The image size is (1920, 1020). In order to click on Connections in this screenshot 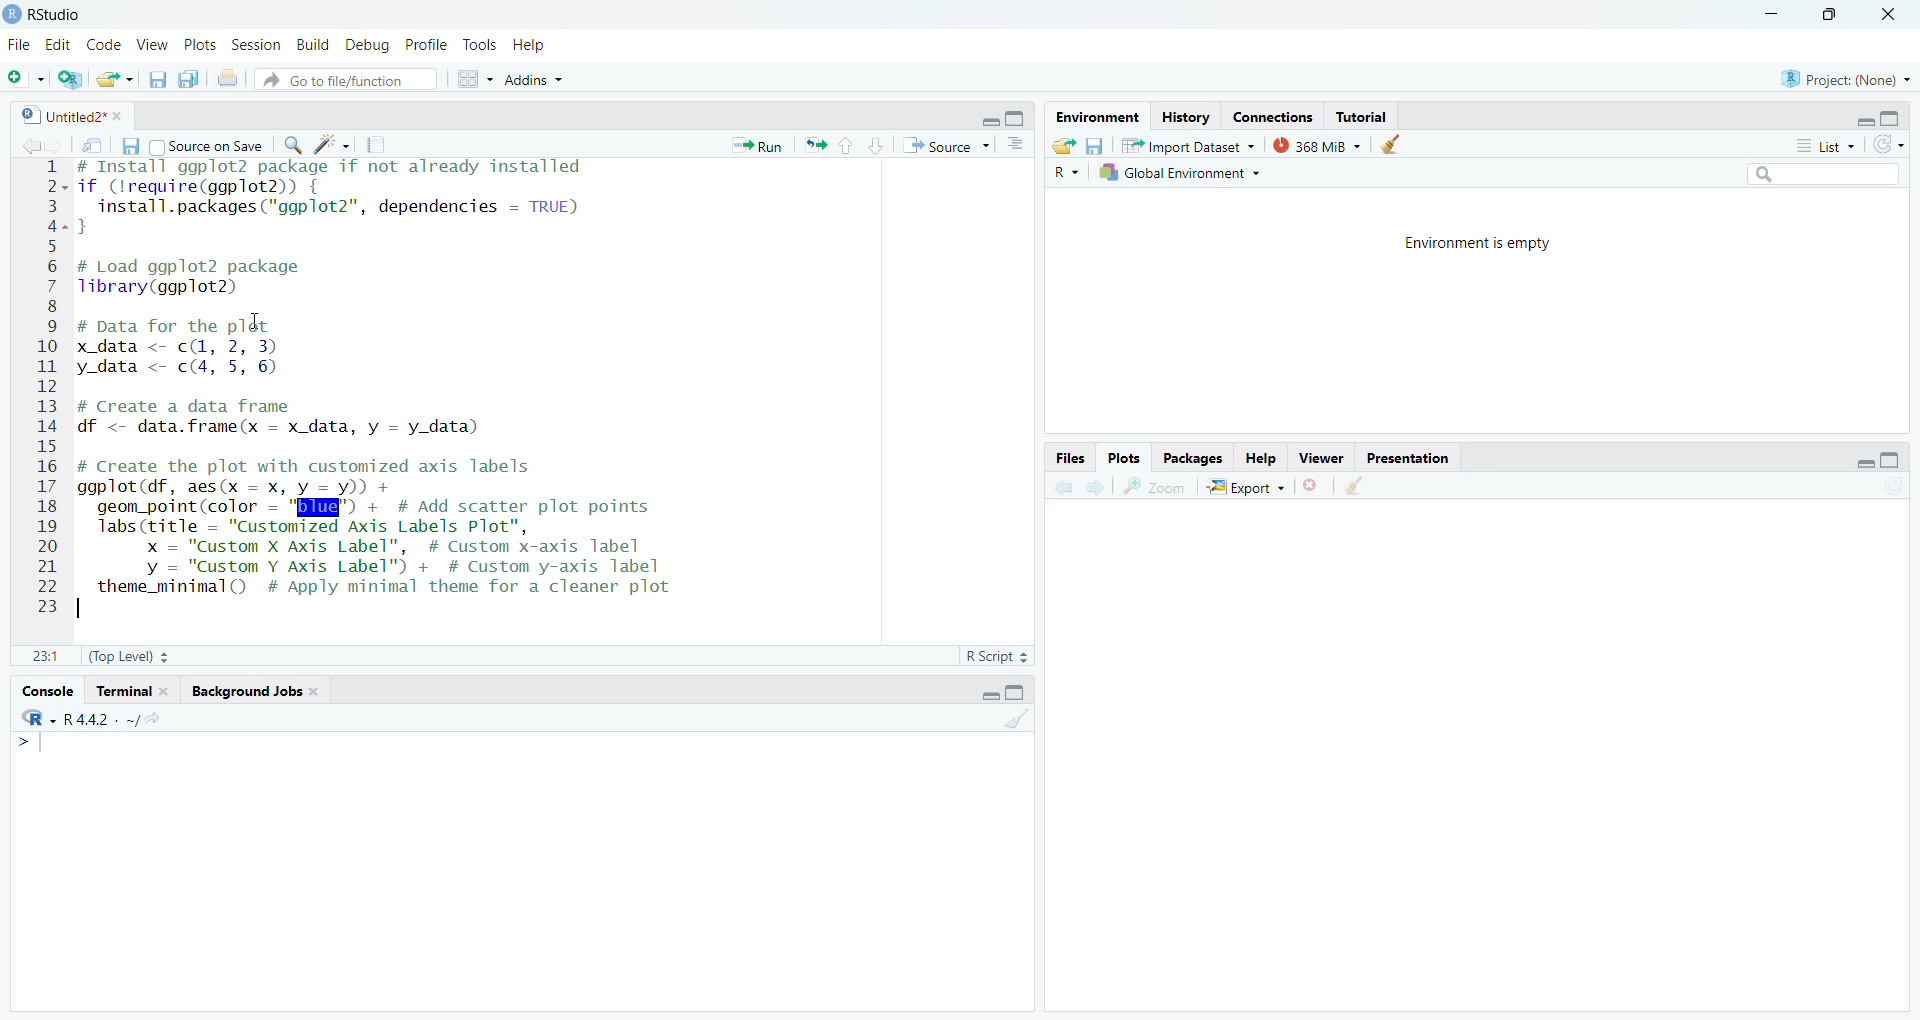, I will do `click(1271, 116)`.